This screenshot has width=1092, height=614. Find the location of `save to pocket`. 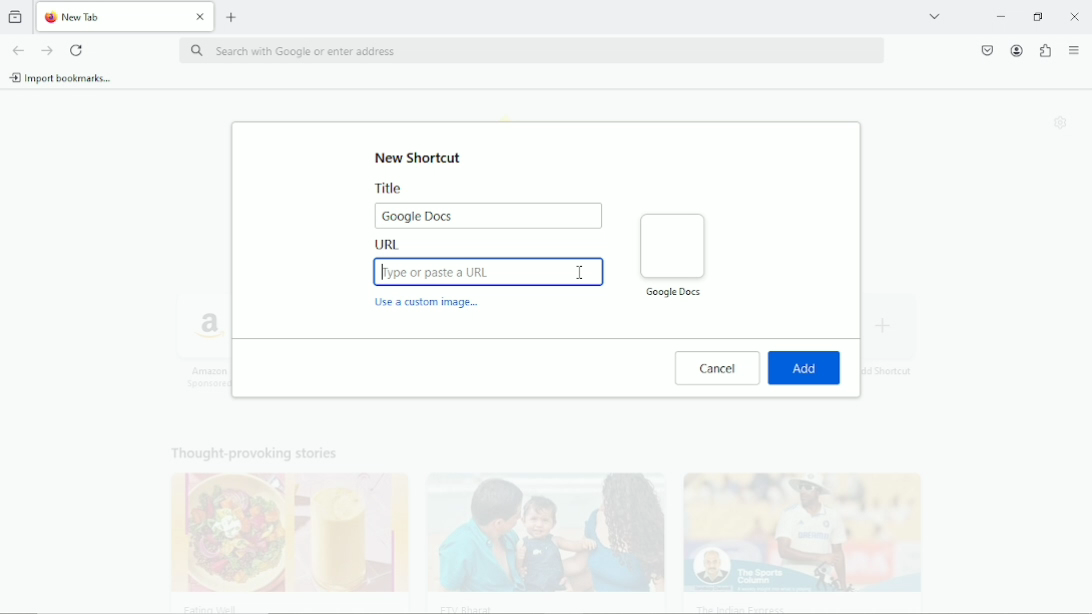

save to pocket is located at coordinates (986, 49).